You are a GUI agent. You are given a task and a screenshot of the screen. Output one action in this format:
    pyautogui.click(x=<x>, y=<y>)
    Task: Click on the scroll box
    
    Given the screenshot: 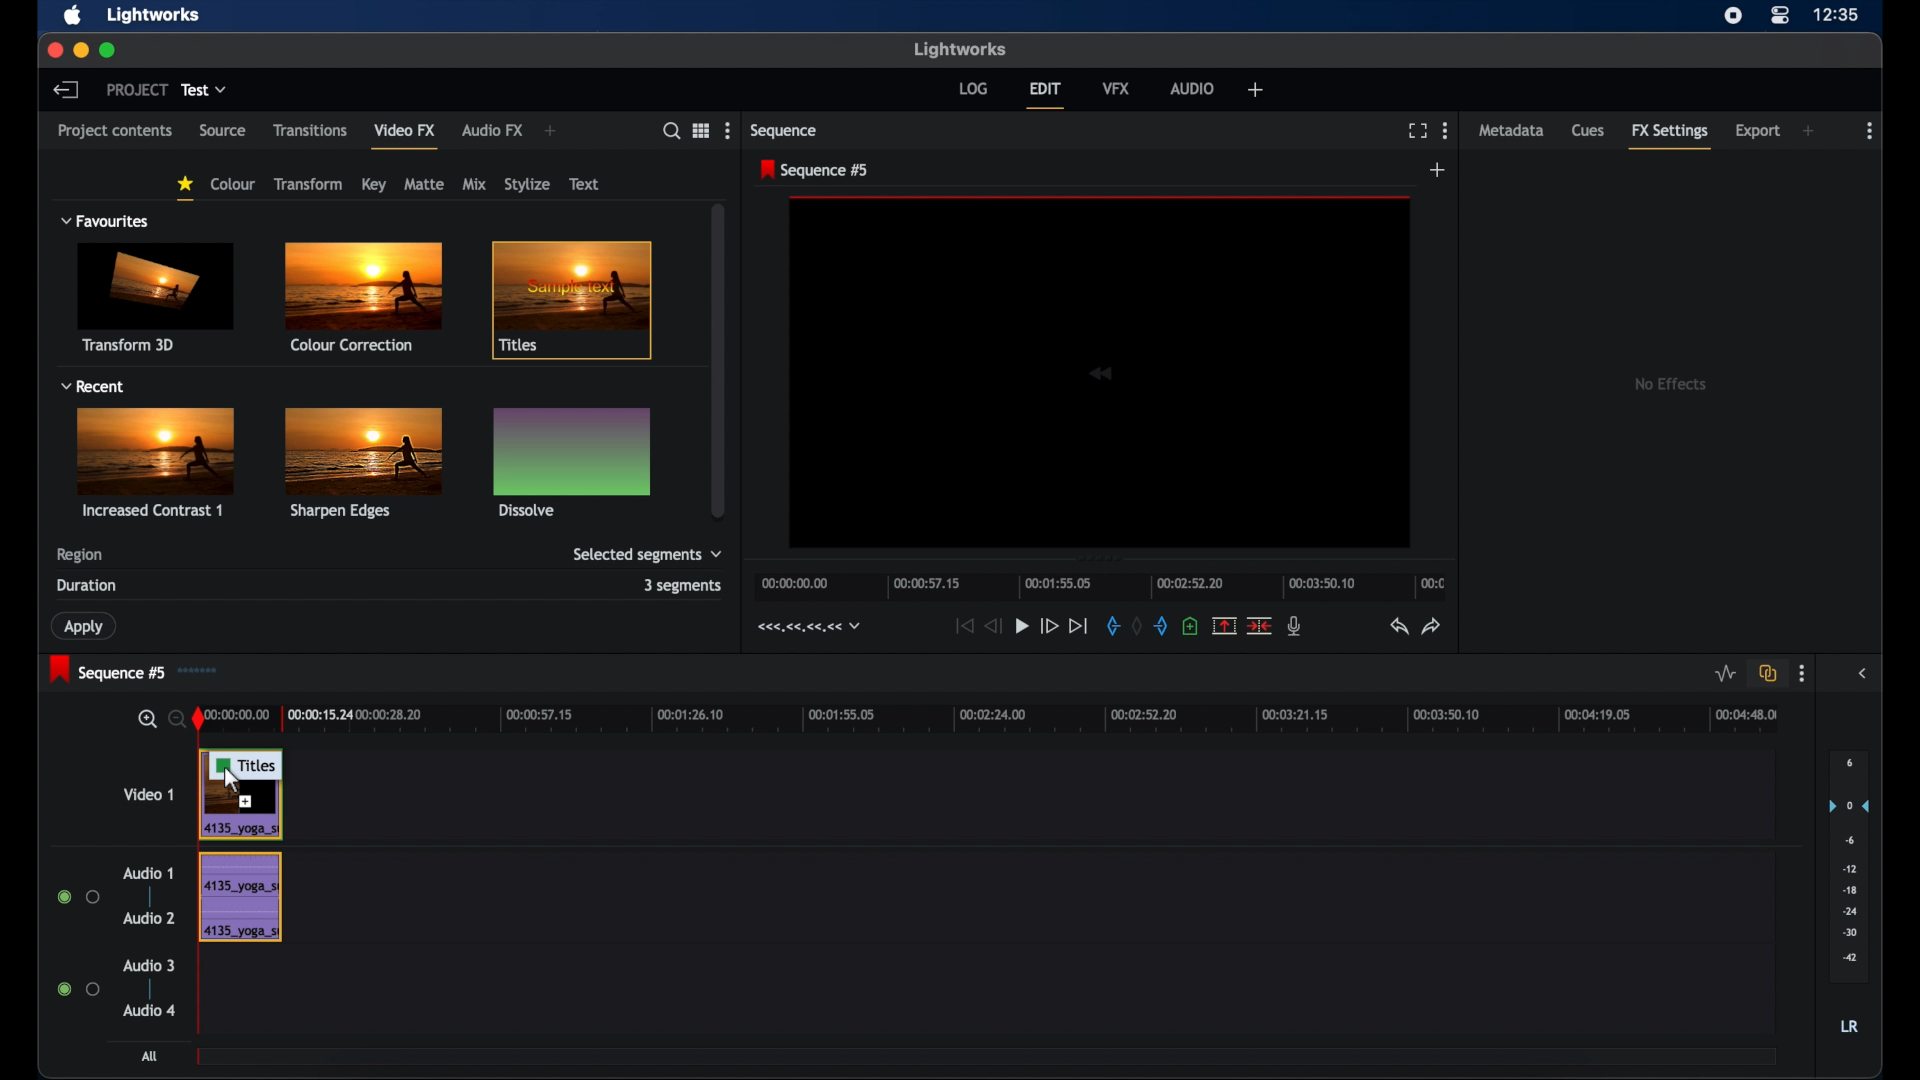 What is the action you would take?
    pyautogui.click(x=720, y=360)
    